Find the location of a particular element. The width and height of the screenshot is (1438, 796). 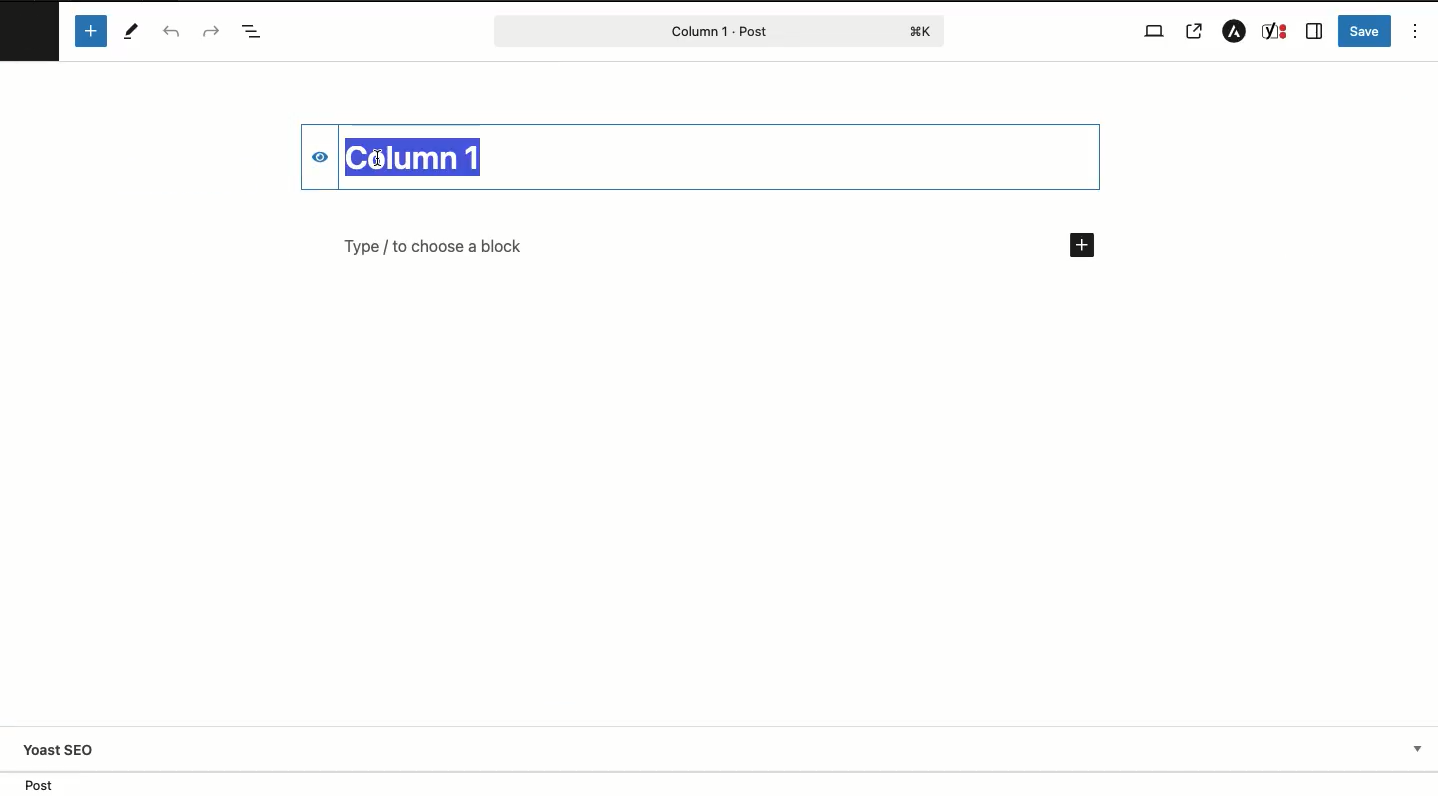

Yoast SEO is located at coordinates (729, 749).